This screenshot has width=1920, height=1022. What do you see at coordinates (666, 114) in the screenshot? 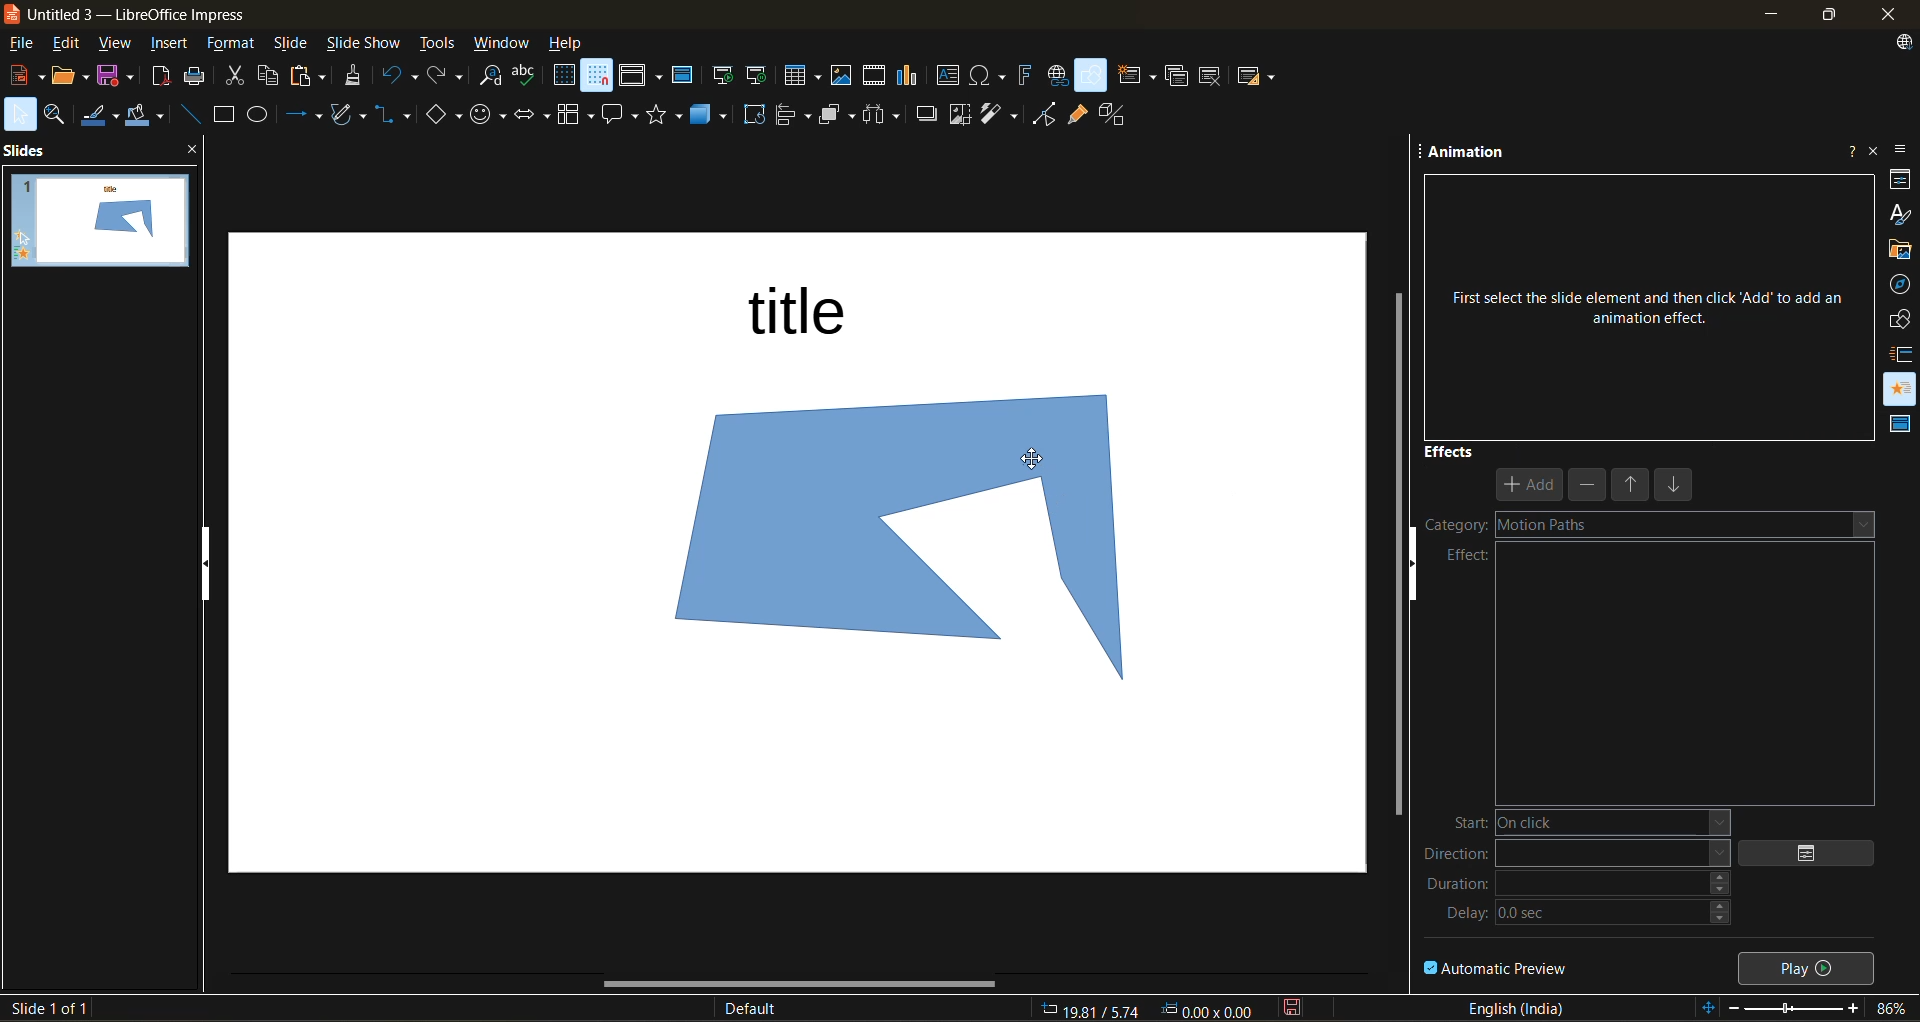
I see `stars and banners` at bounding box center [666, 114].